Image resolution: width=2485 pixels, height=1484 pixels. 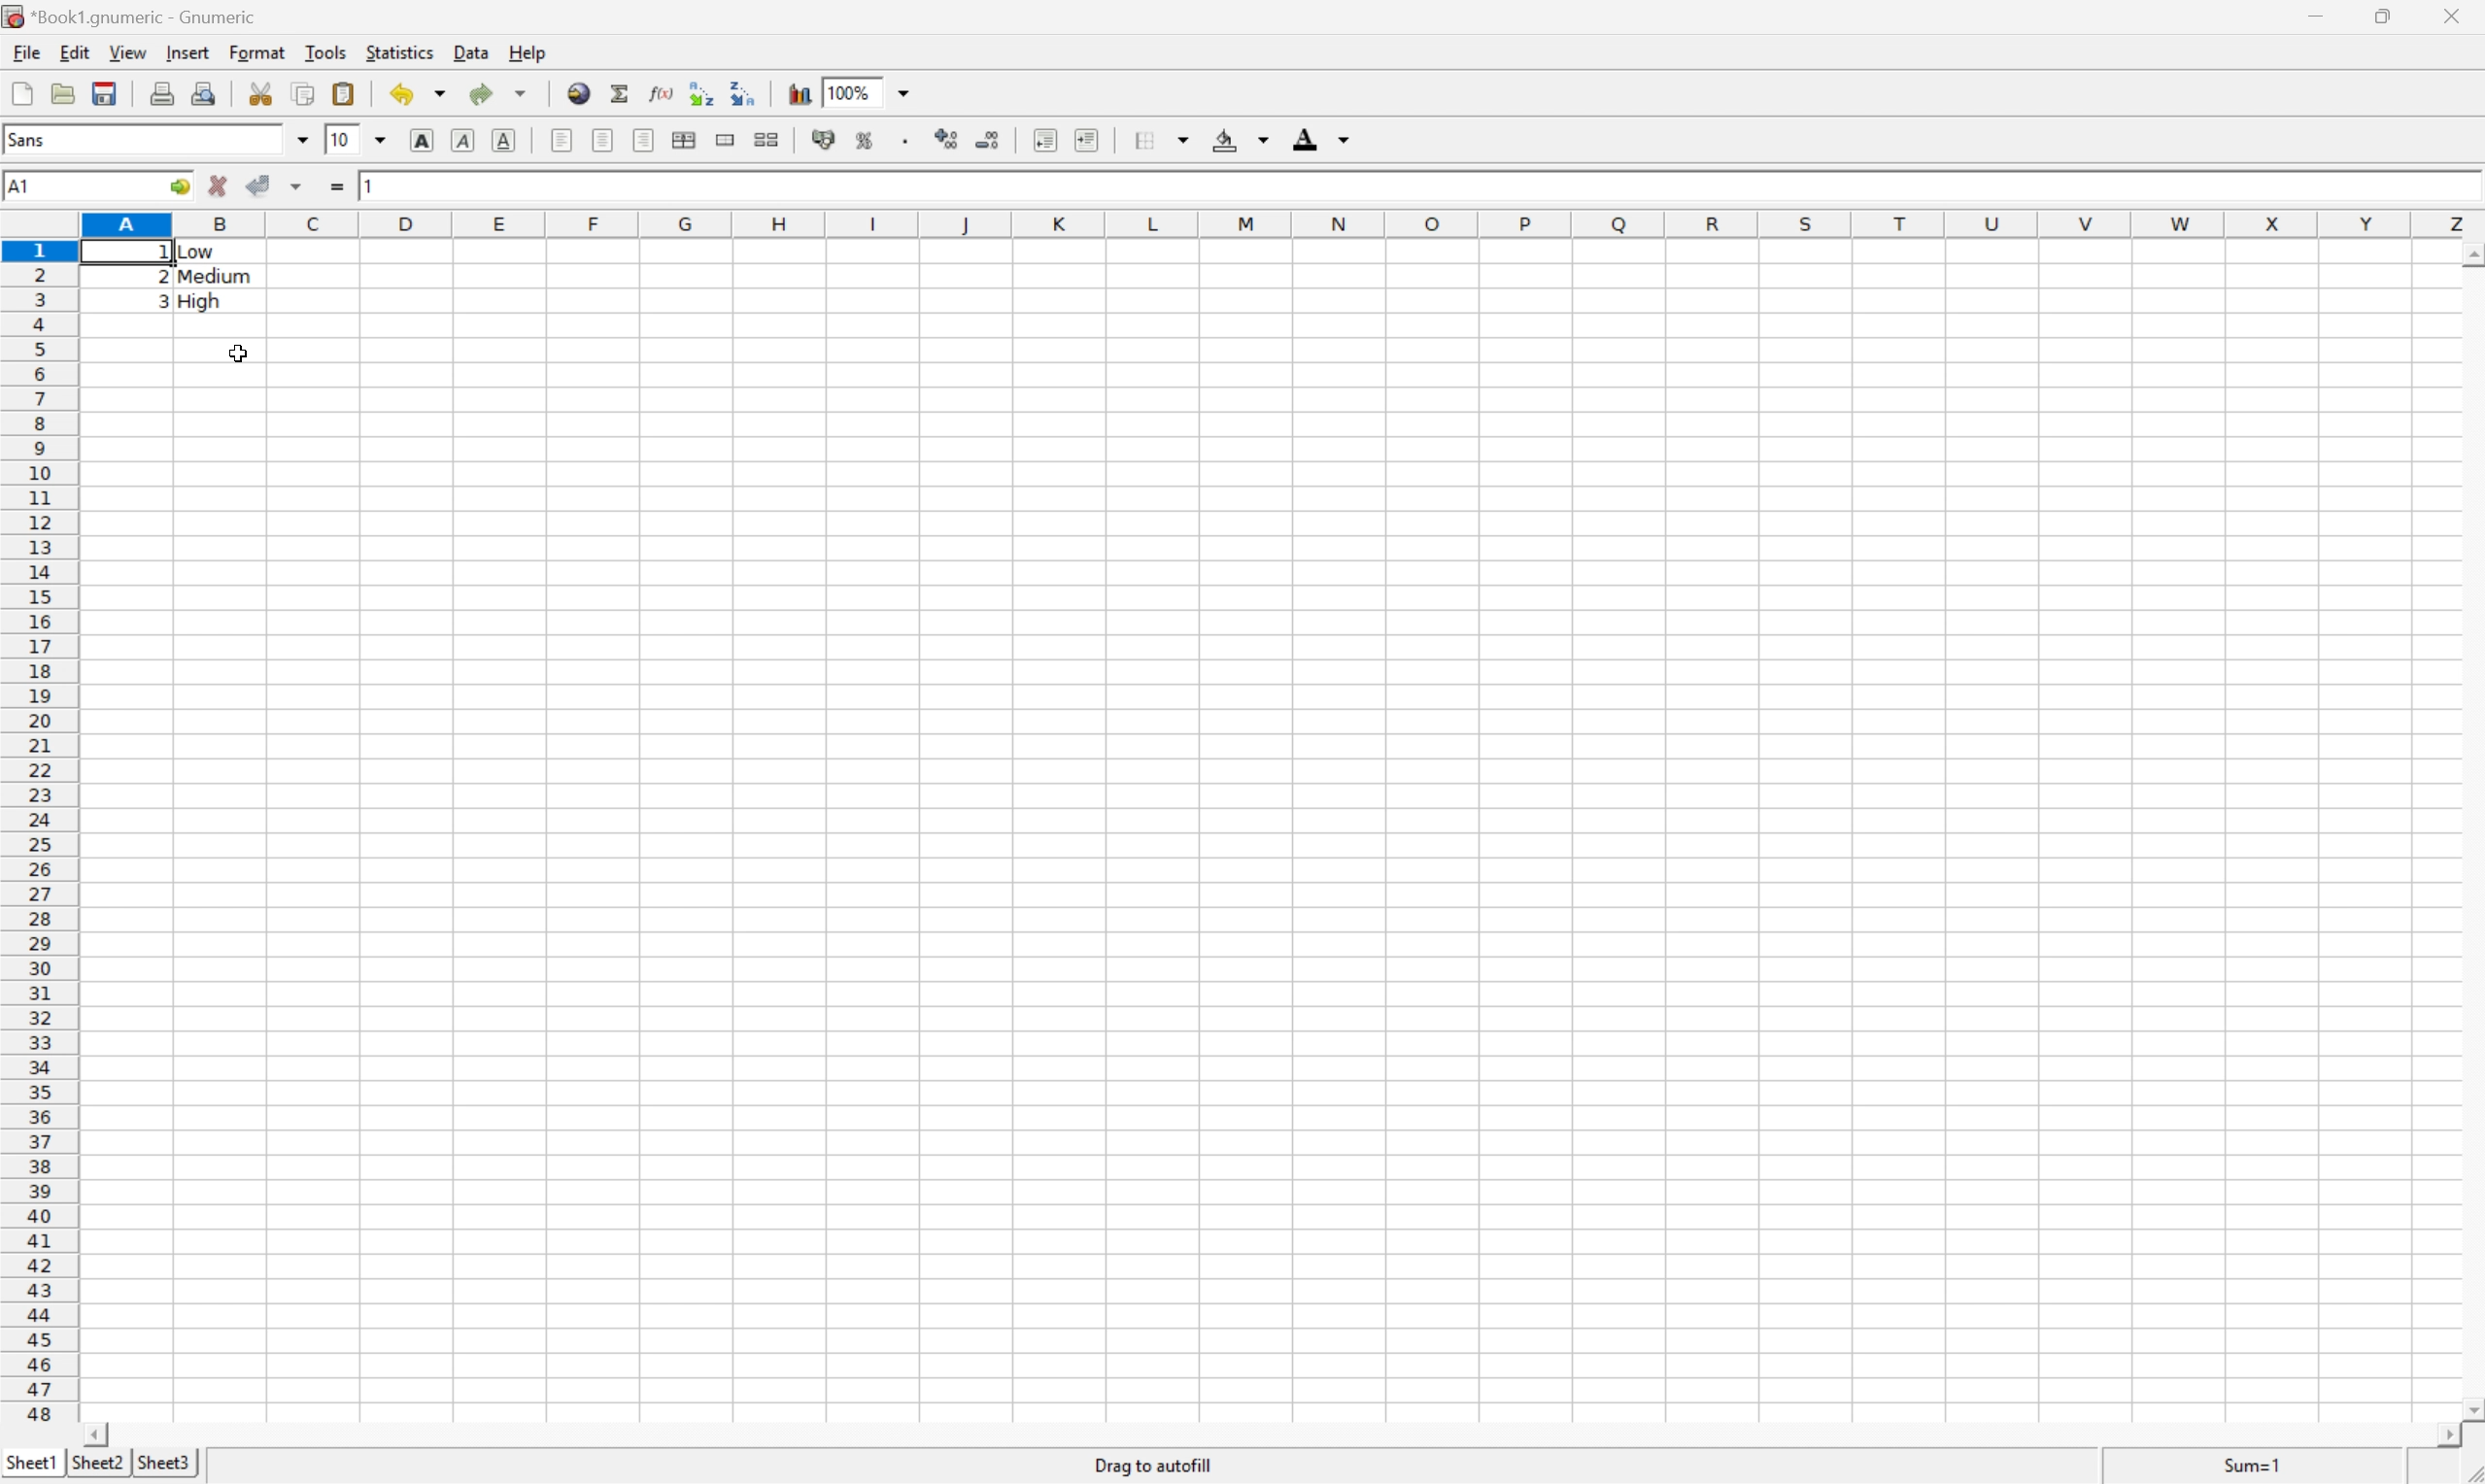 What do you see at coordinates (218, 184) in the screenshot?
I see `Cancel changes` at bounding box center [218, 184].